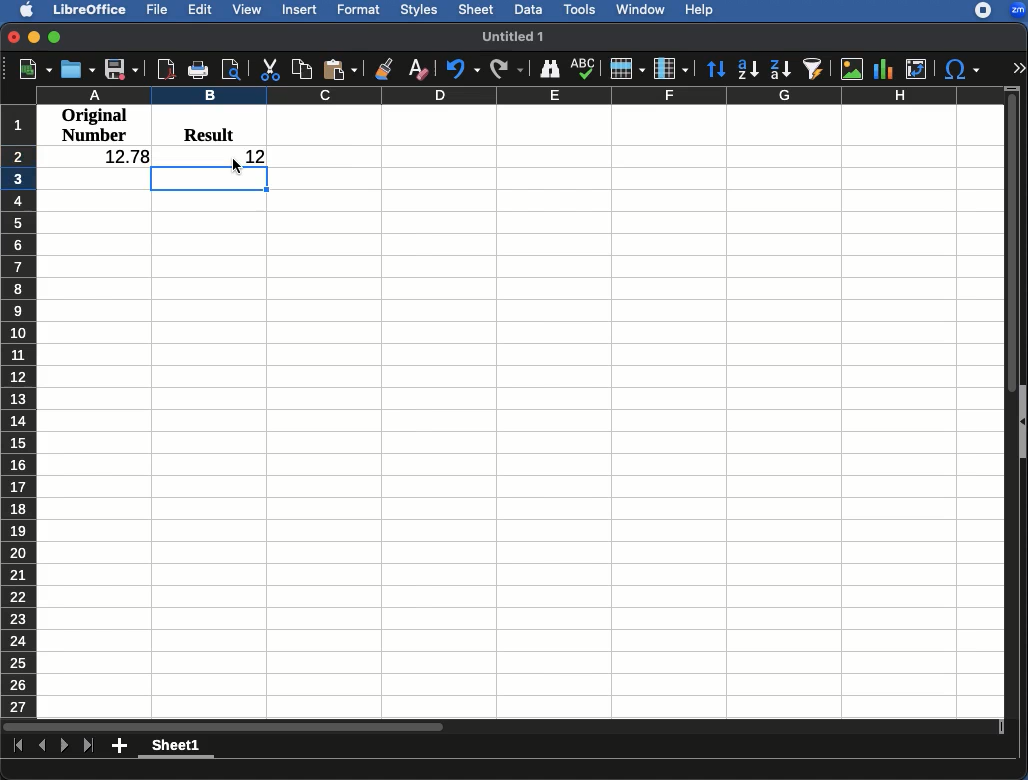 The height and width of the screenshot is (780, 1028). I want to click on New, so click(27, 69).